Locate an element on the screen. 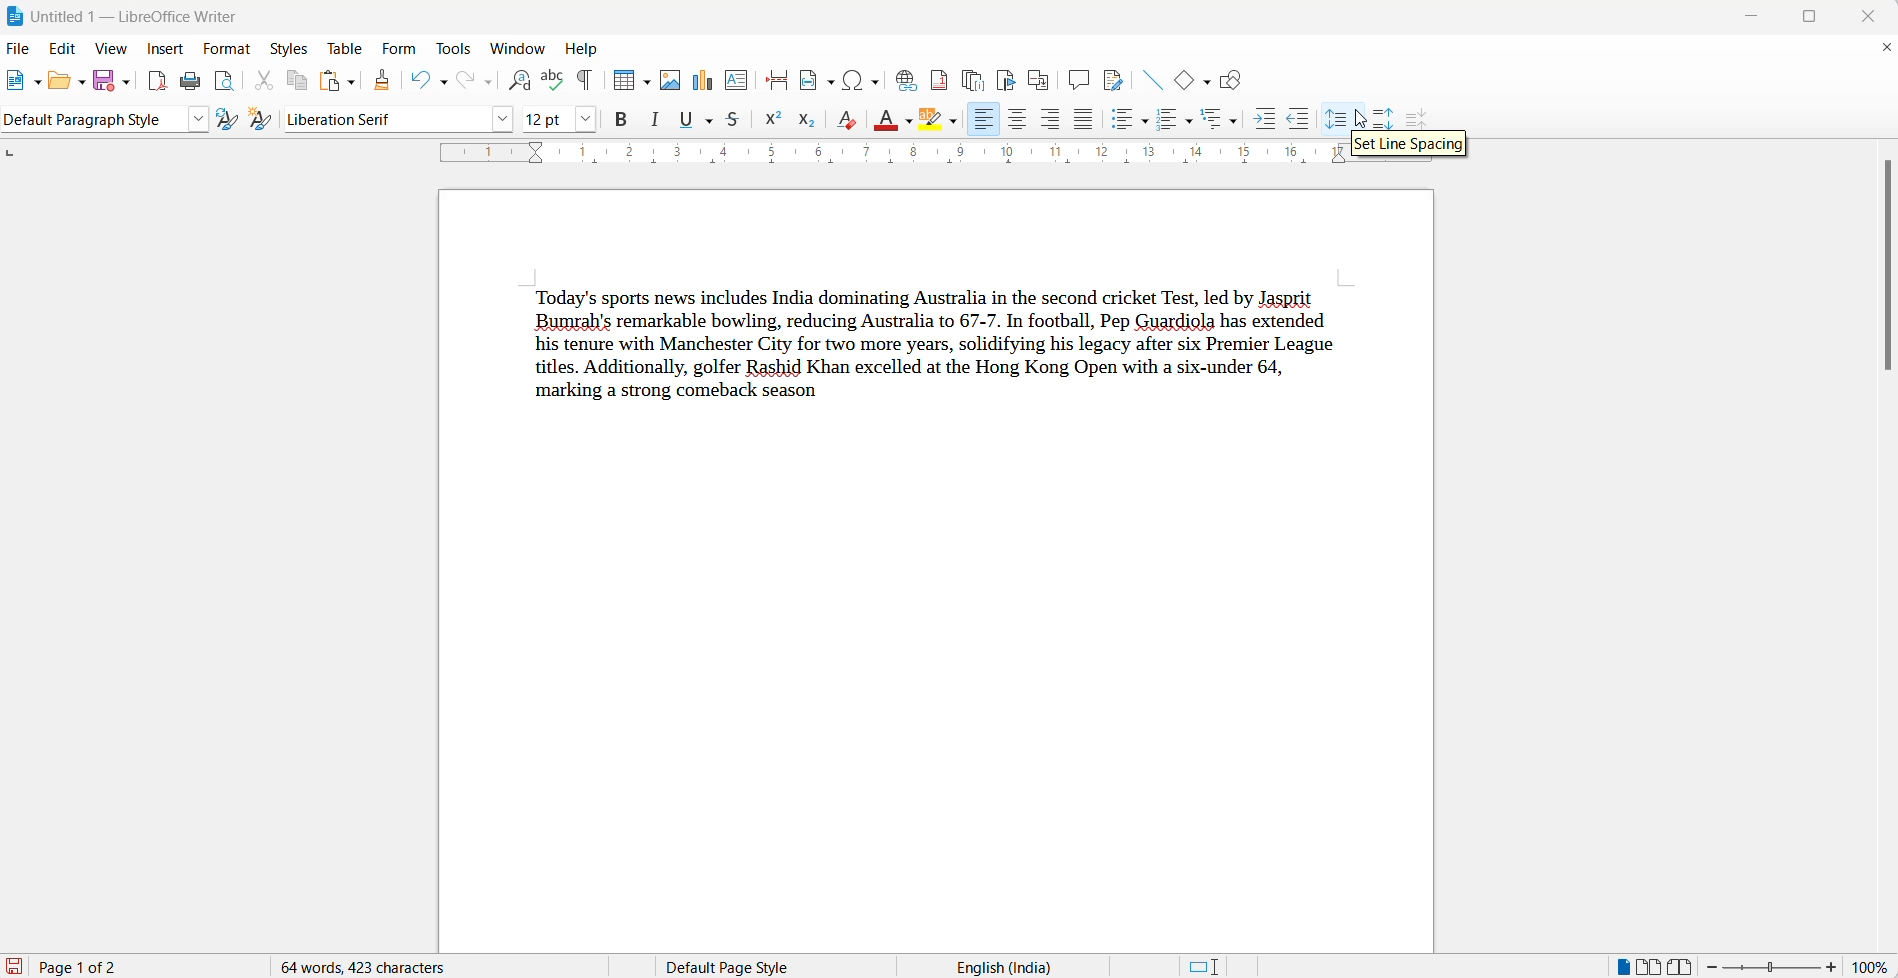  format is located at coordinates (230, 46).